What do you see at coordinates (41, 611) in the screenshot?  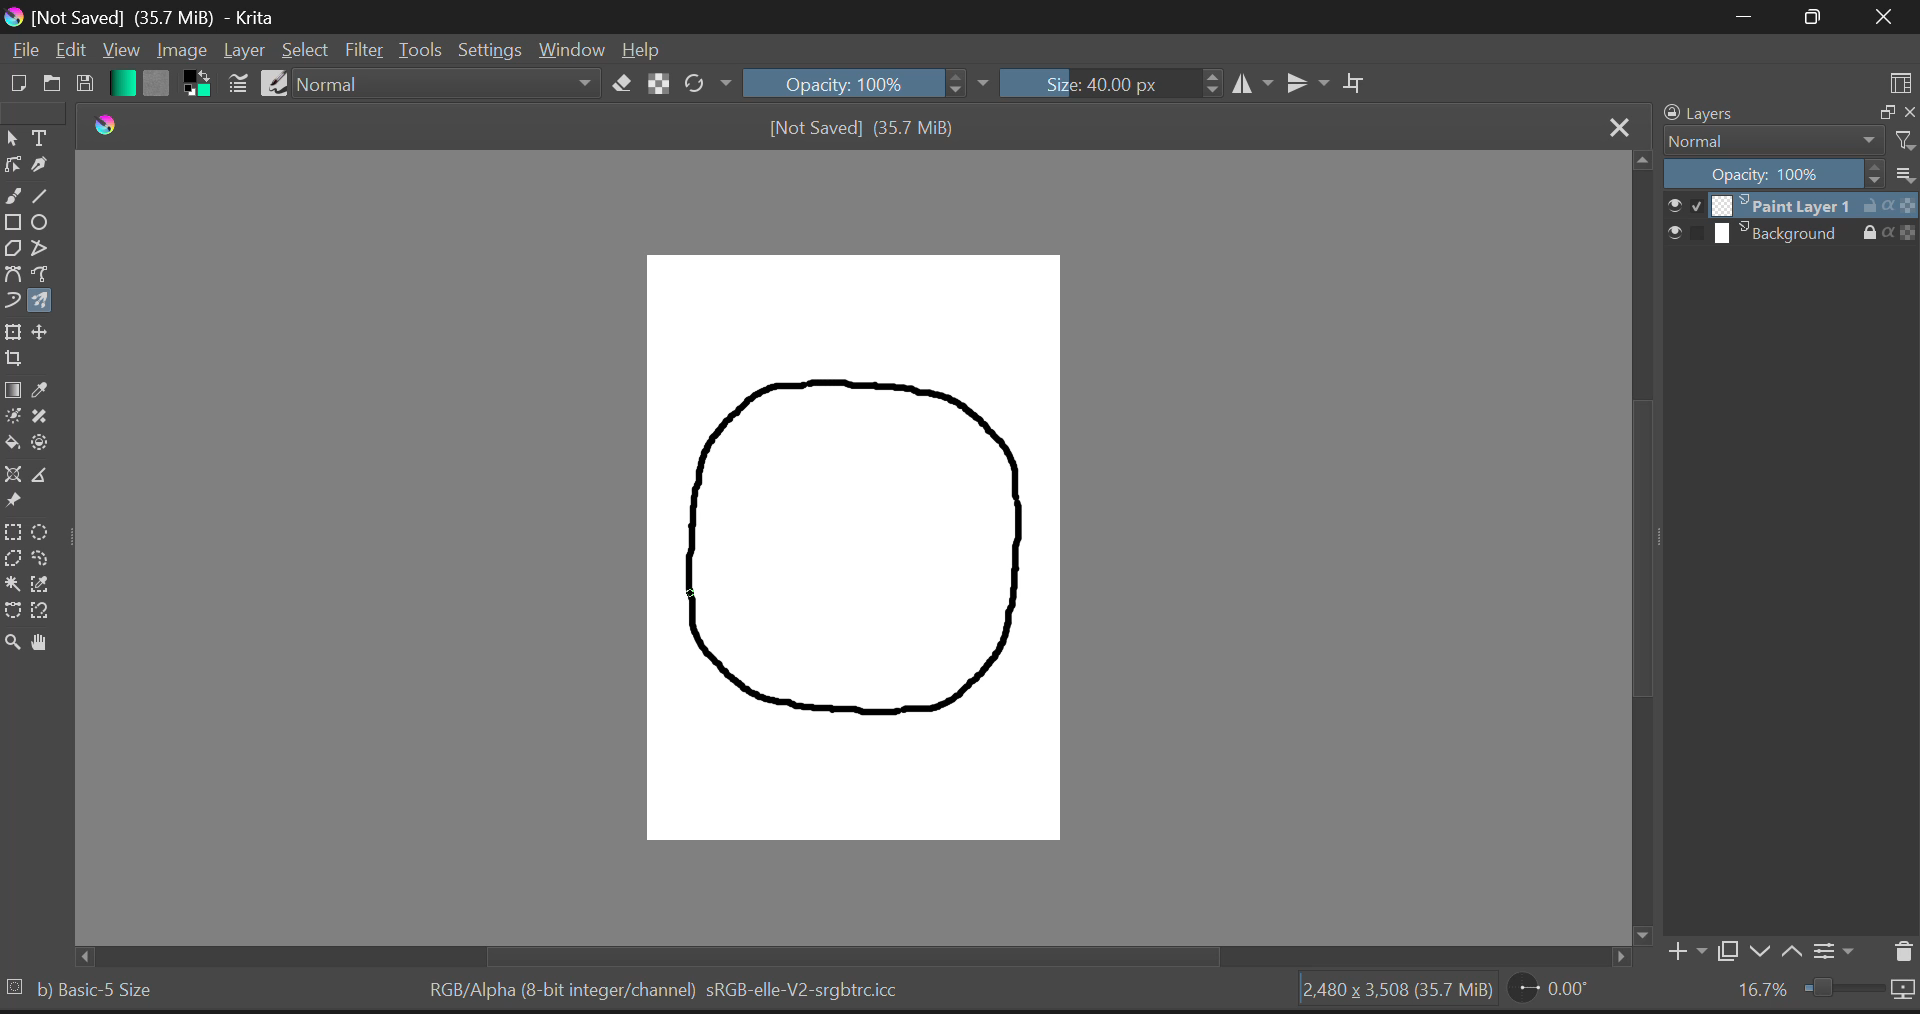 I see `Magnetic Curve Selection` at bounding box center [41, 611].